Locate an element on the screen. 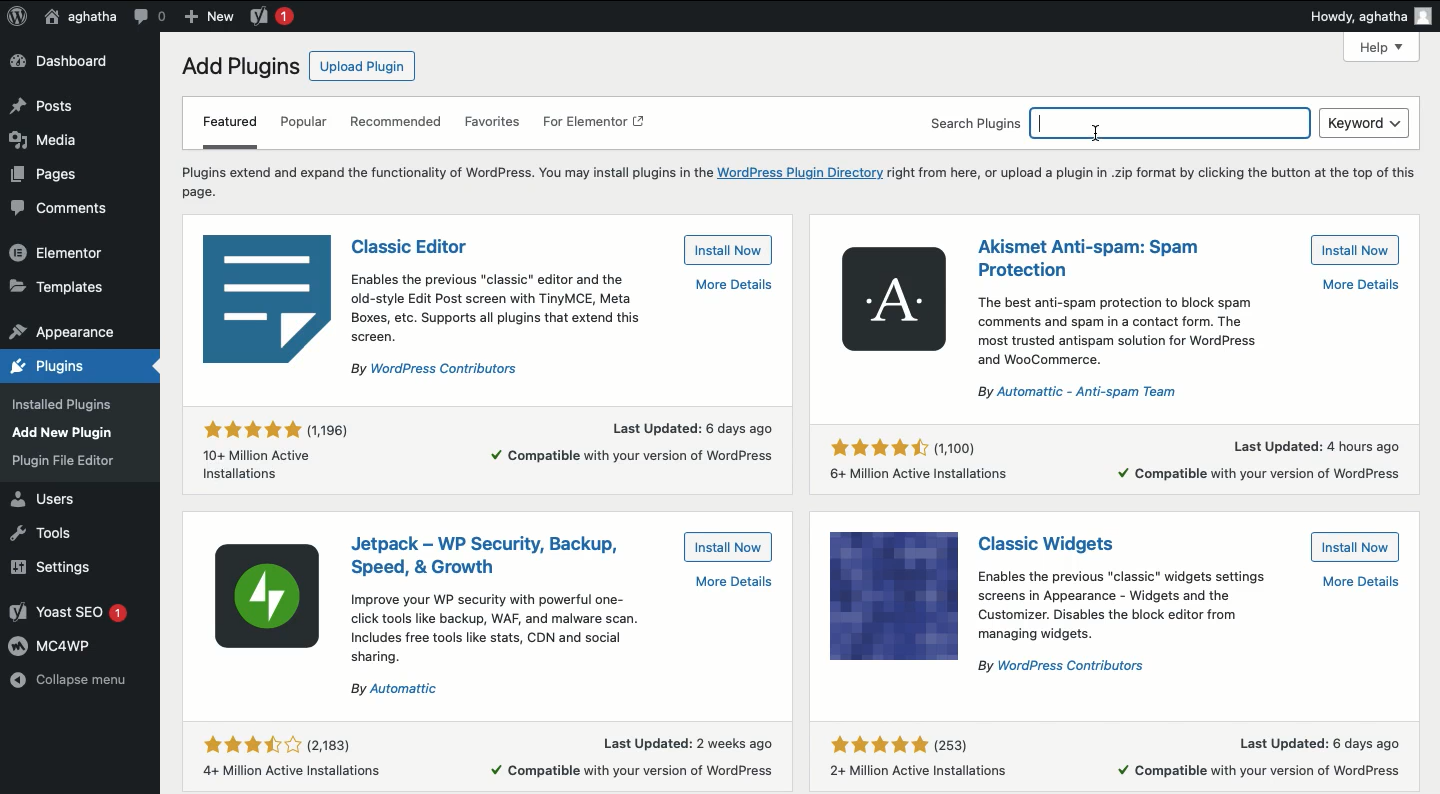 Image resolution: width=1440 pixels, height=794 pixels. Enables the previous "classic" editor and the
old-style Edit Post screen with TinyMCE, Meta
Boxes, etc. Supports all plugins that extend this
screen. is located at coordinates (562, 324).